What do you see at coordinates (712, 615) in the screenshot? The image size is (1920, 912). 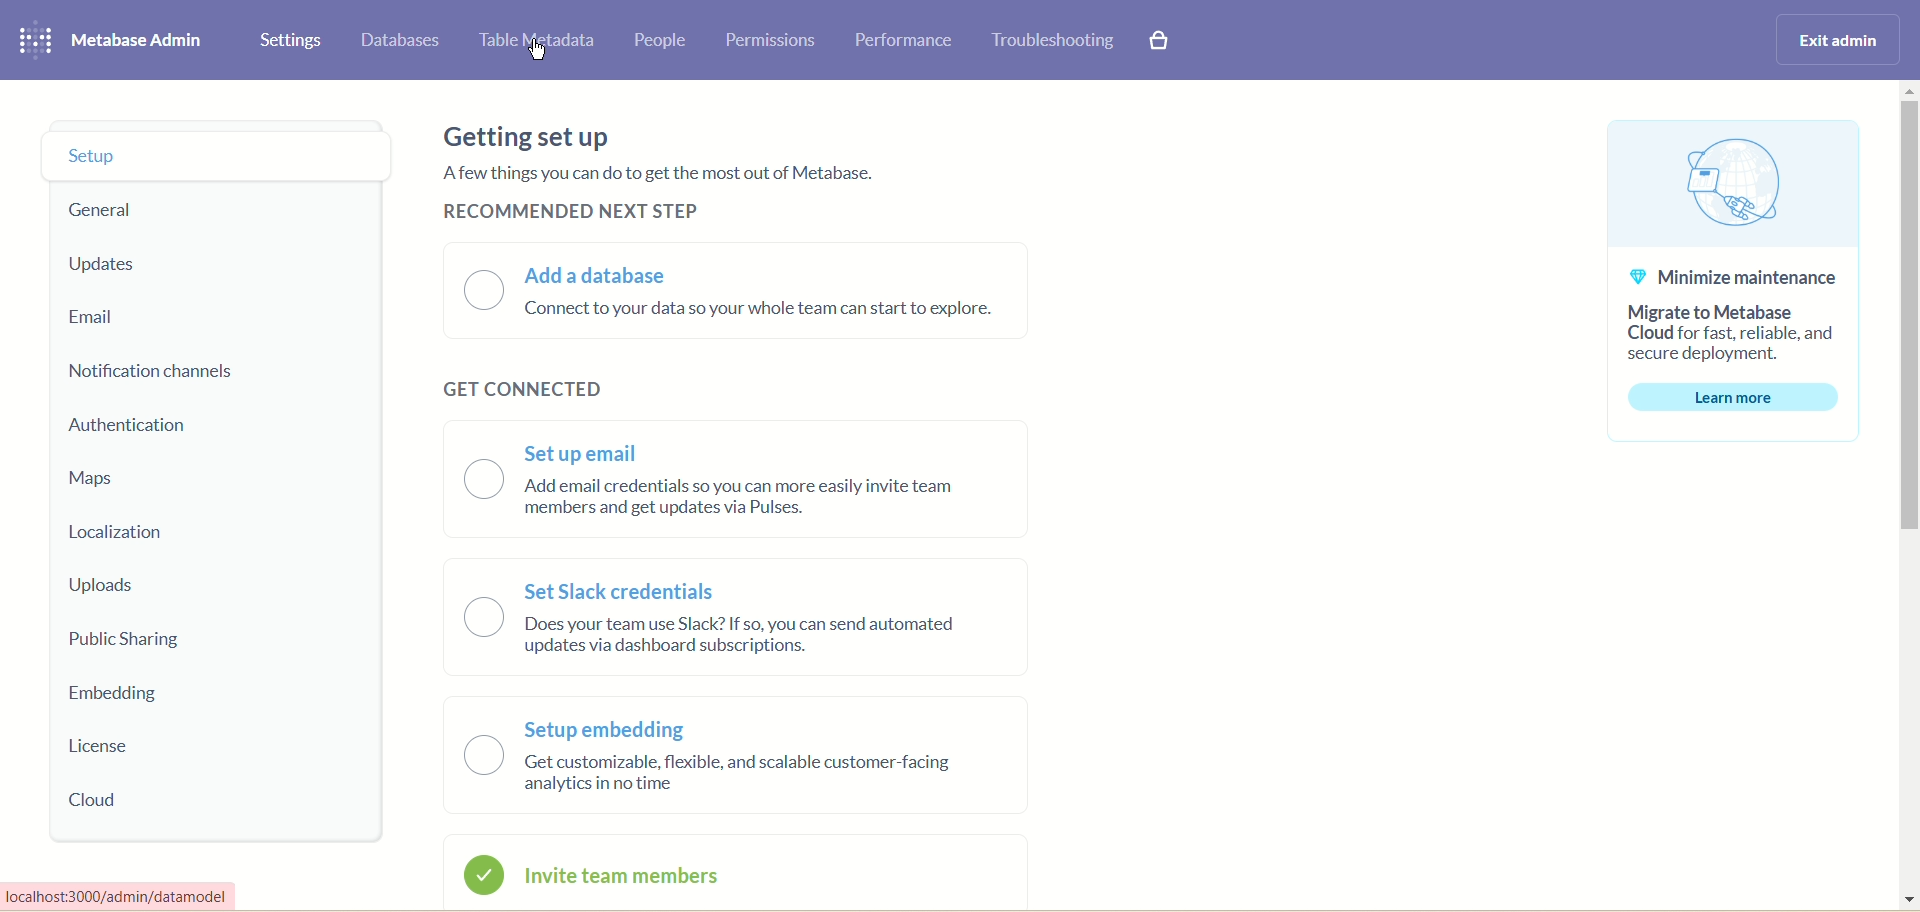 I see `Set Slack credentials Does your team use Slack? If so, you can send automatedupdates via dashboard subscriptions.` at bounding box center [712, 615].